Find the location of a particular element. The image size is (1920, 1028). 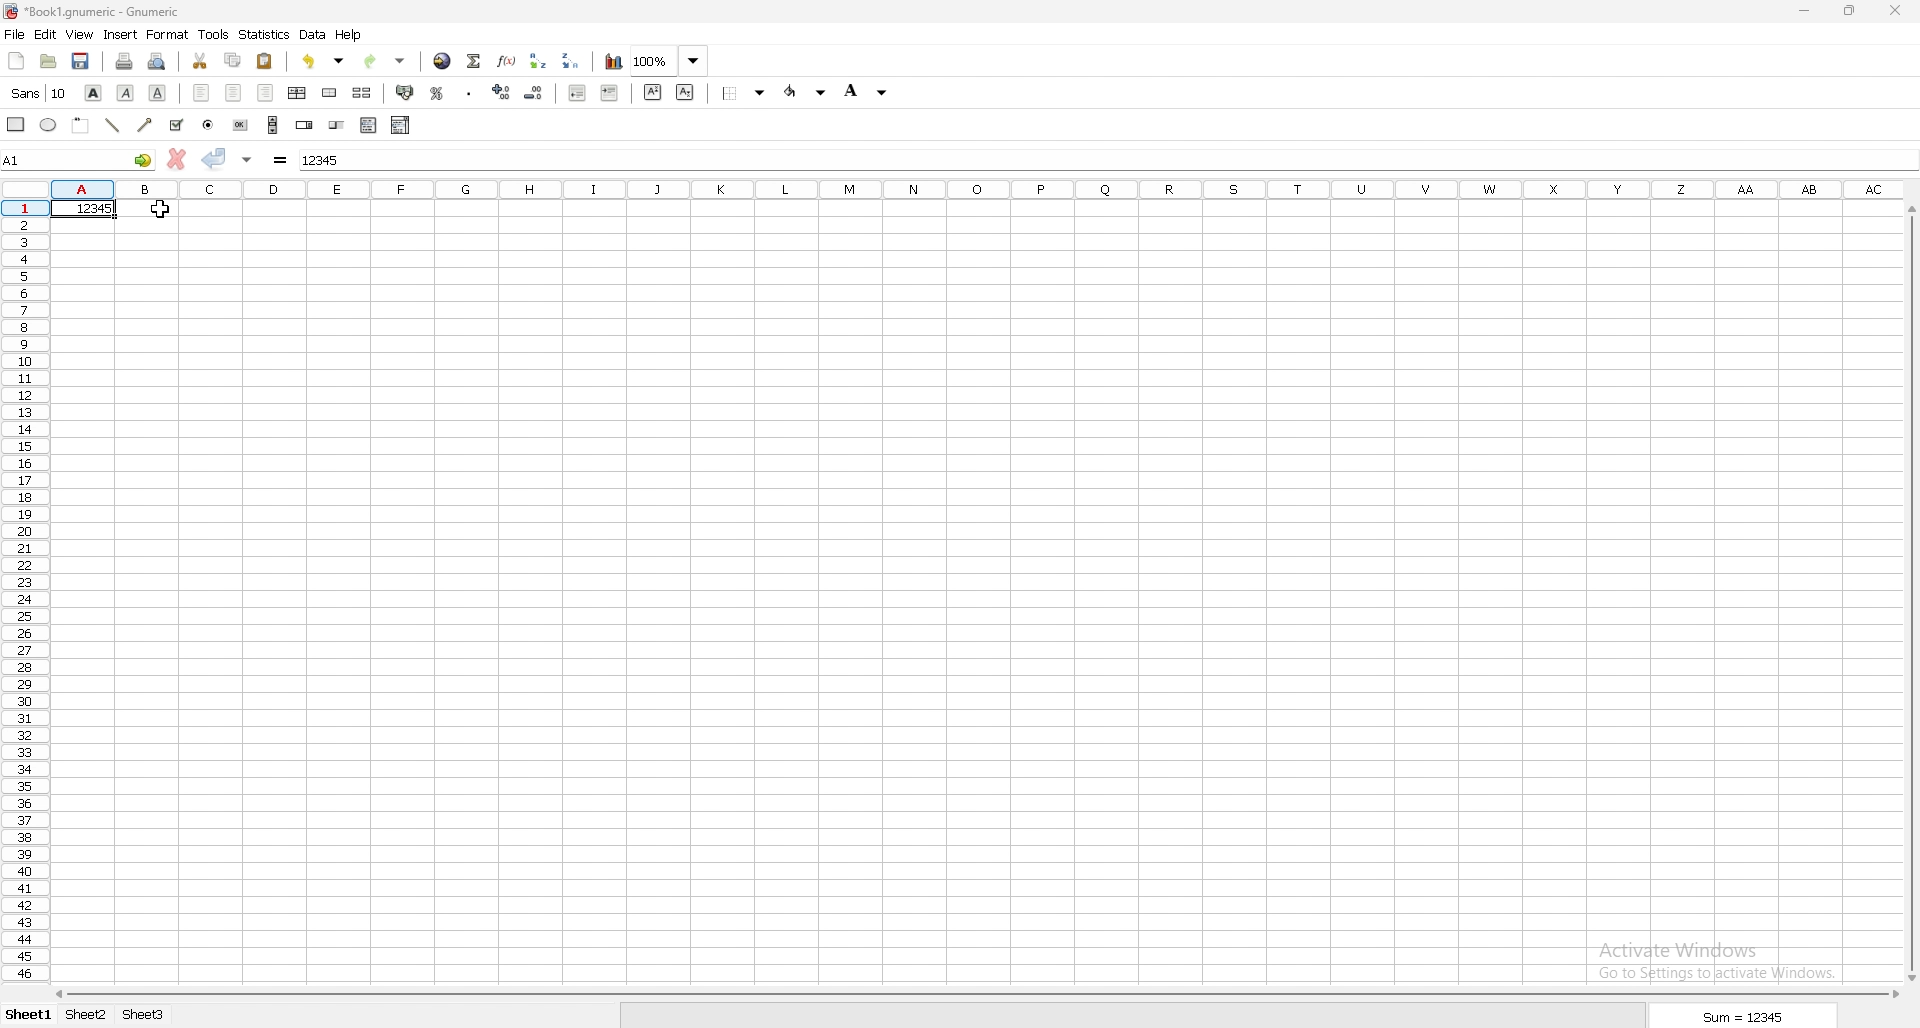

sort descending is located at coordinates (571, 61).